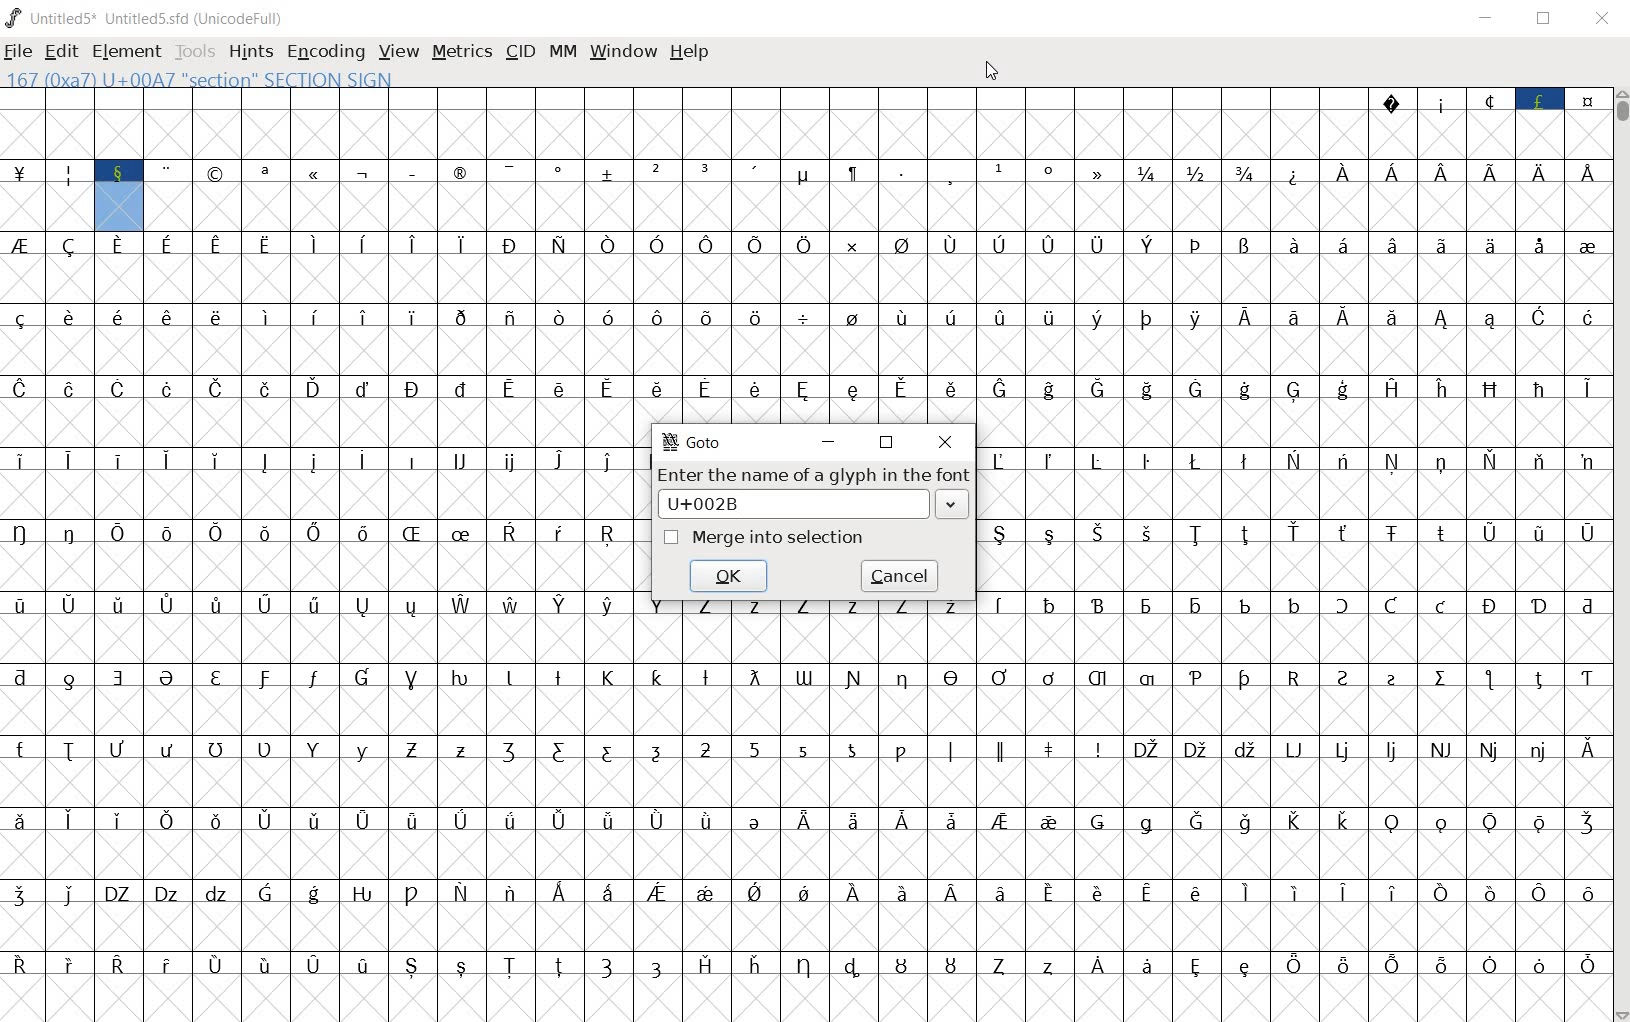 This screenshot has width=1630, height=1022. What do you see at coordinates (1290, 411) in the screenshot?
I see `special alphabets` at bounding box center [1290, 411].